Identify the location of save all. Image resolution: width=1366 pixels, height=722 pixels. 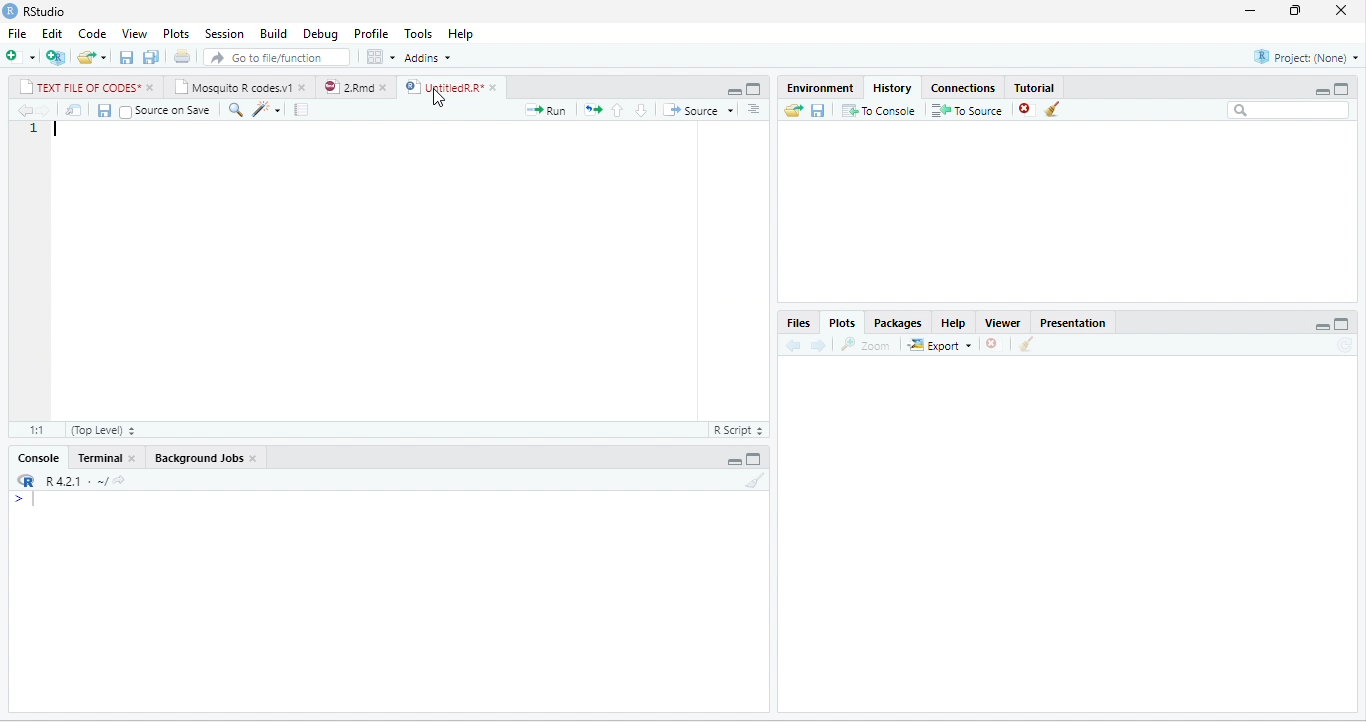
(151, 57).